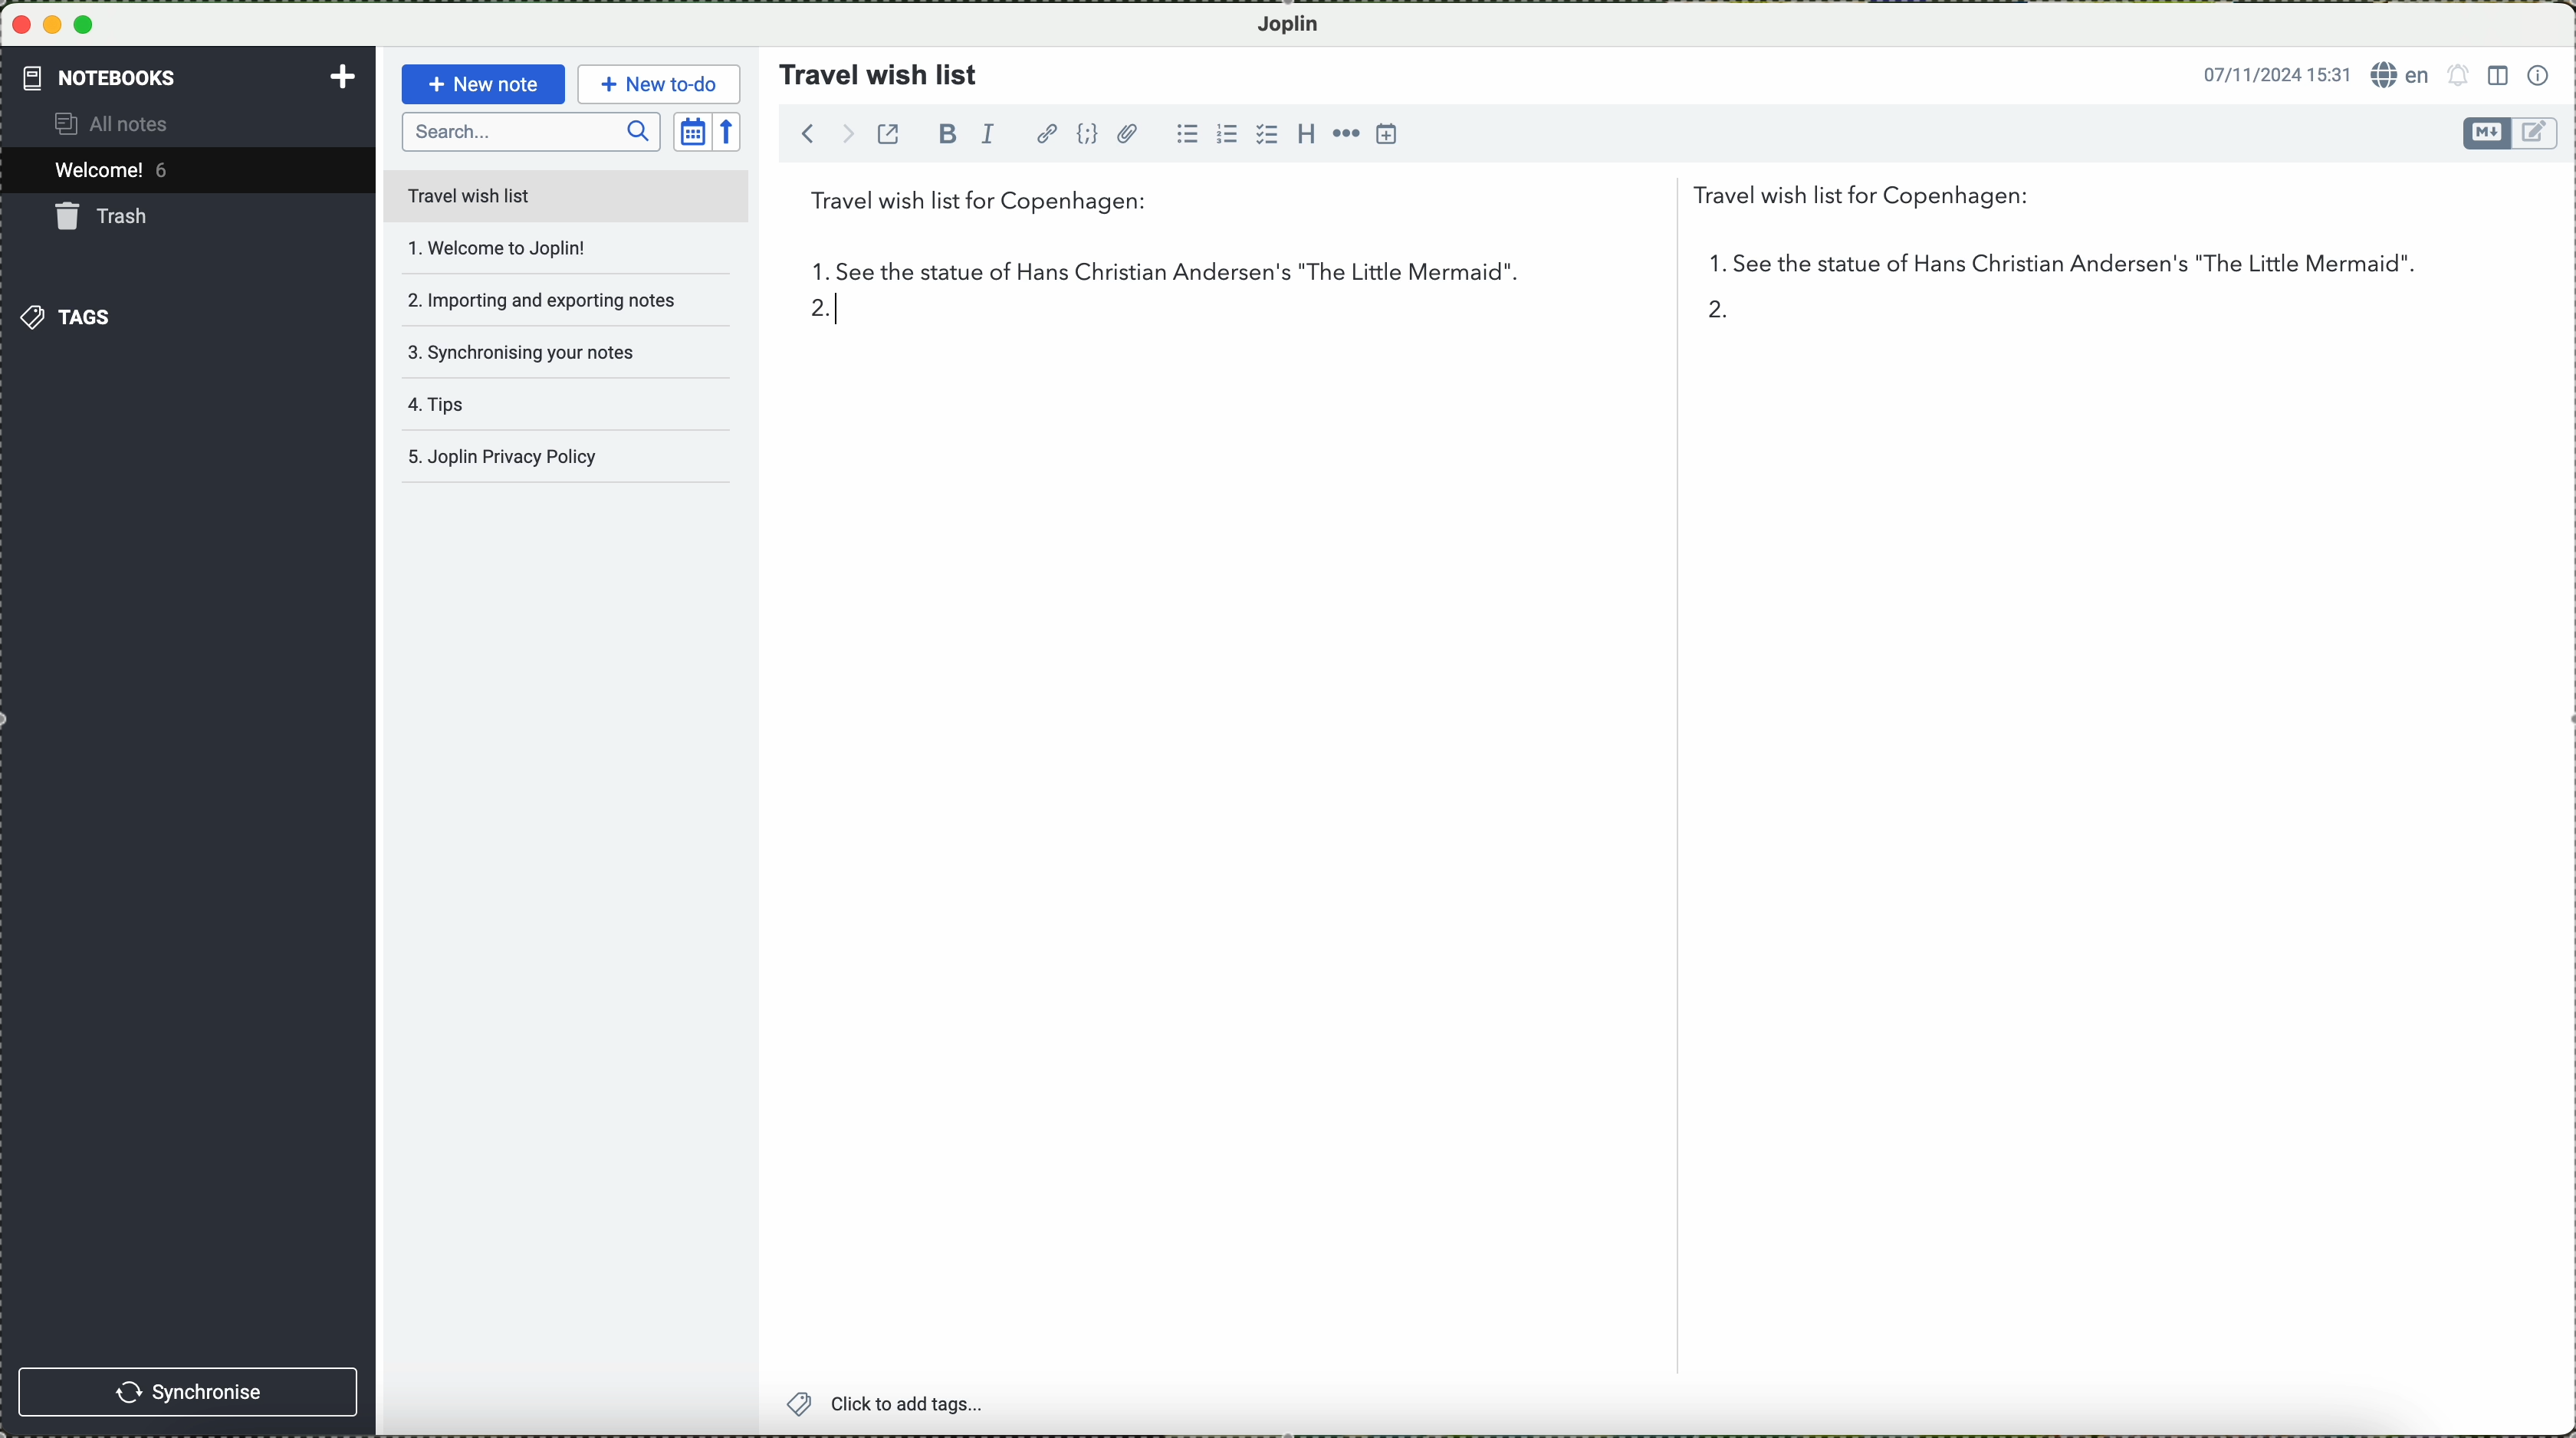  I want to click on heading, so click(1303, 133).